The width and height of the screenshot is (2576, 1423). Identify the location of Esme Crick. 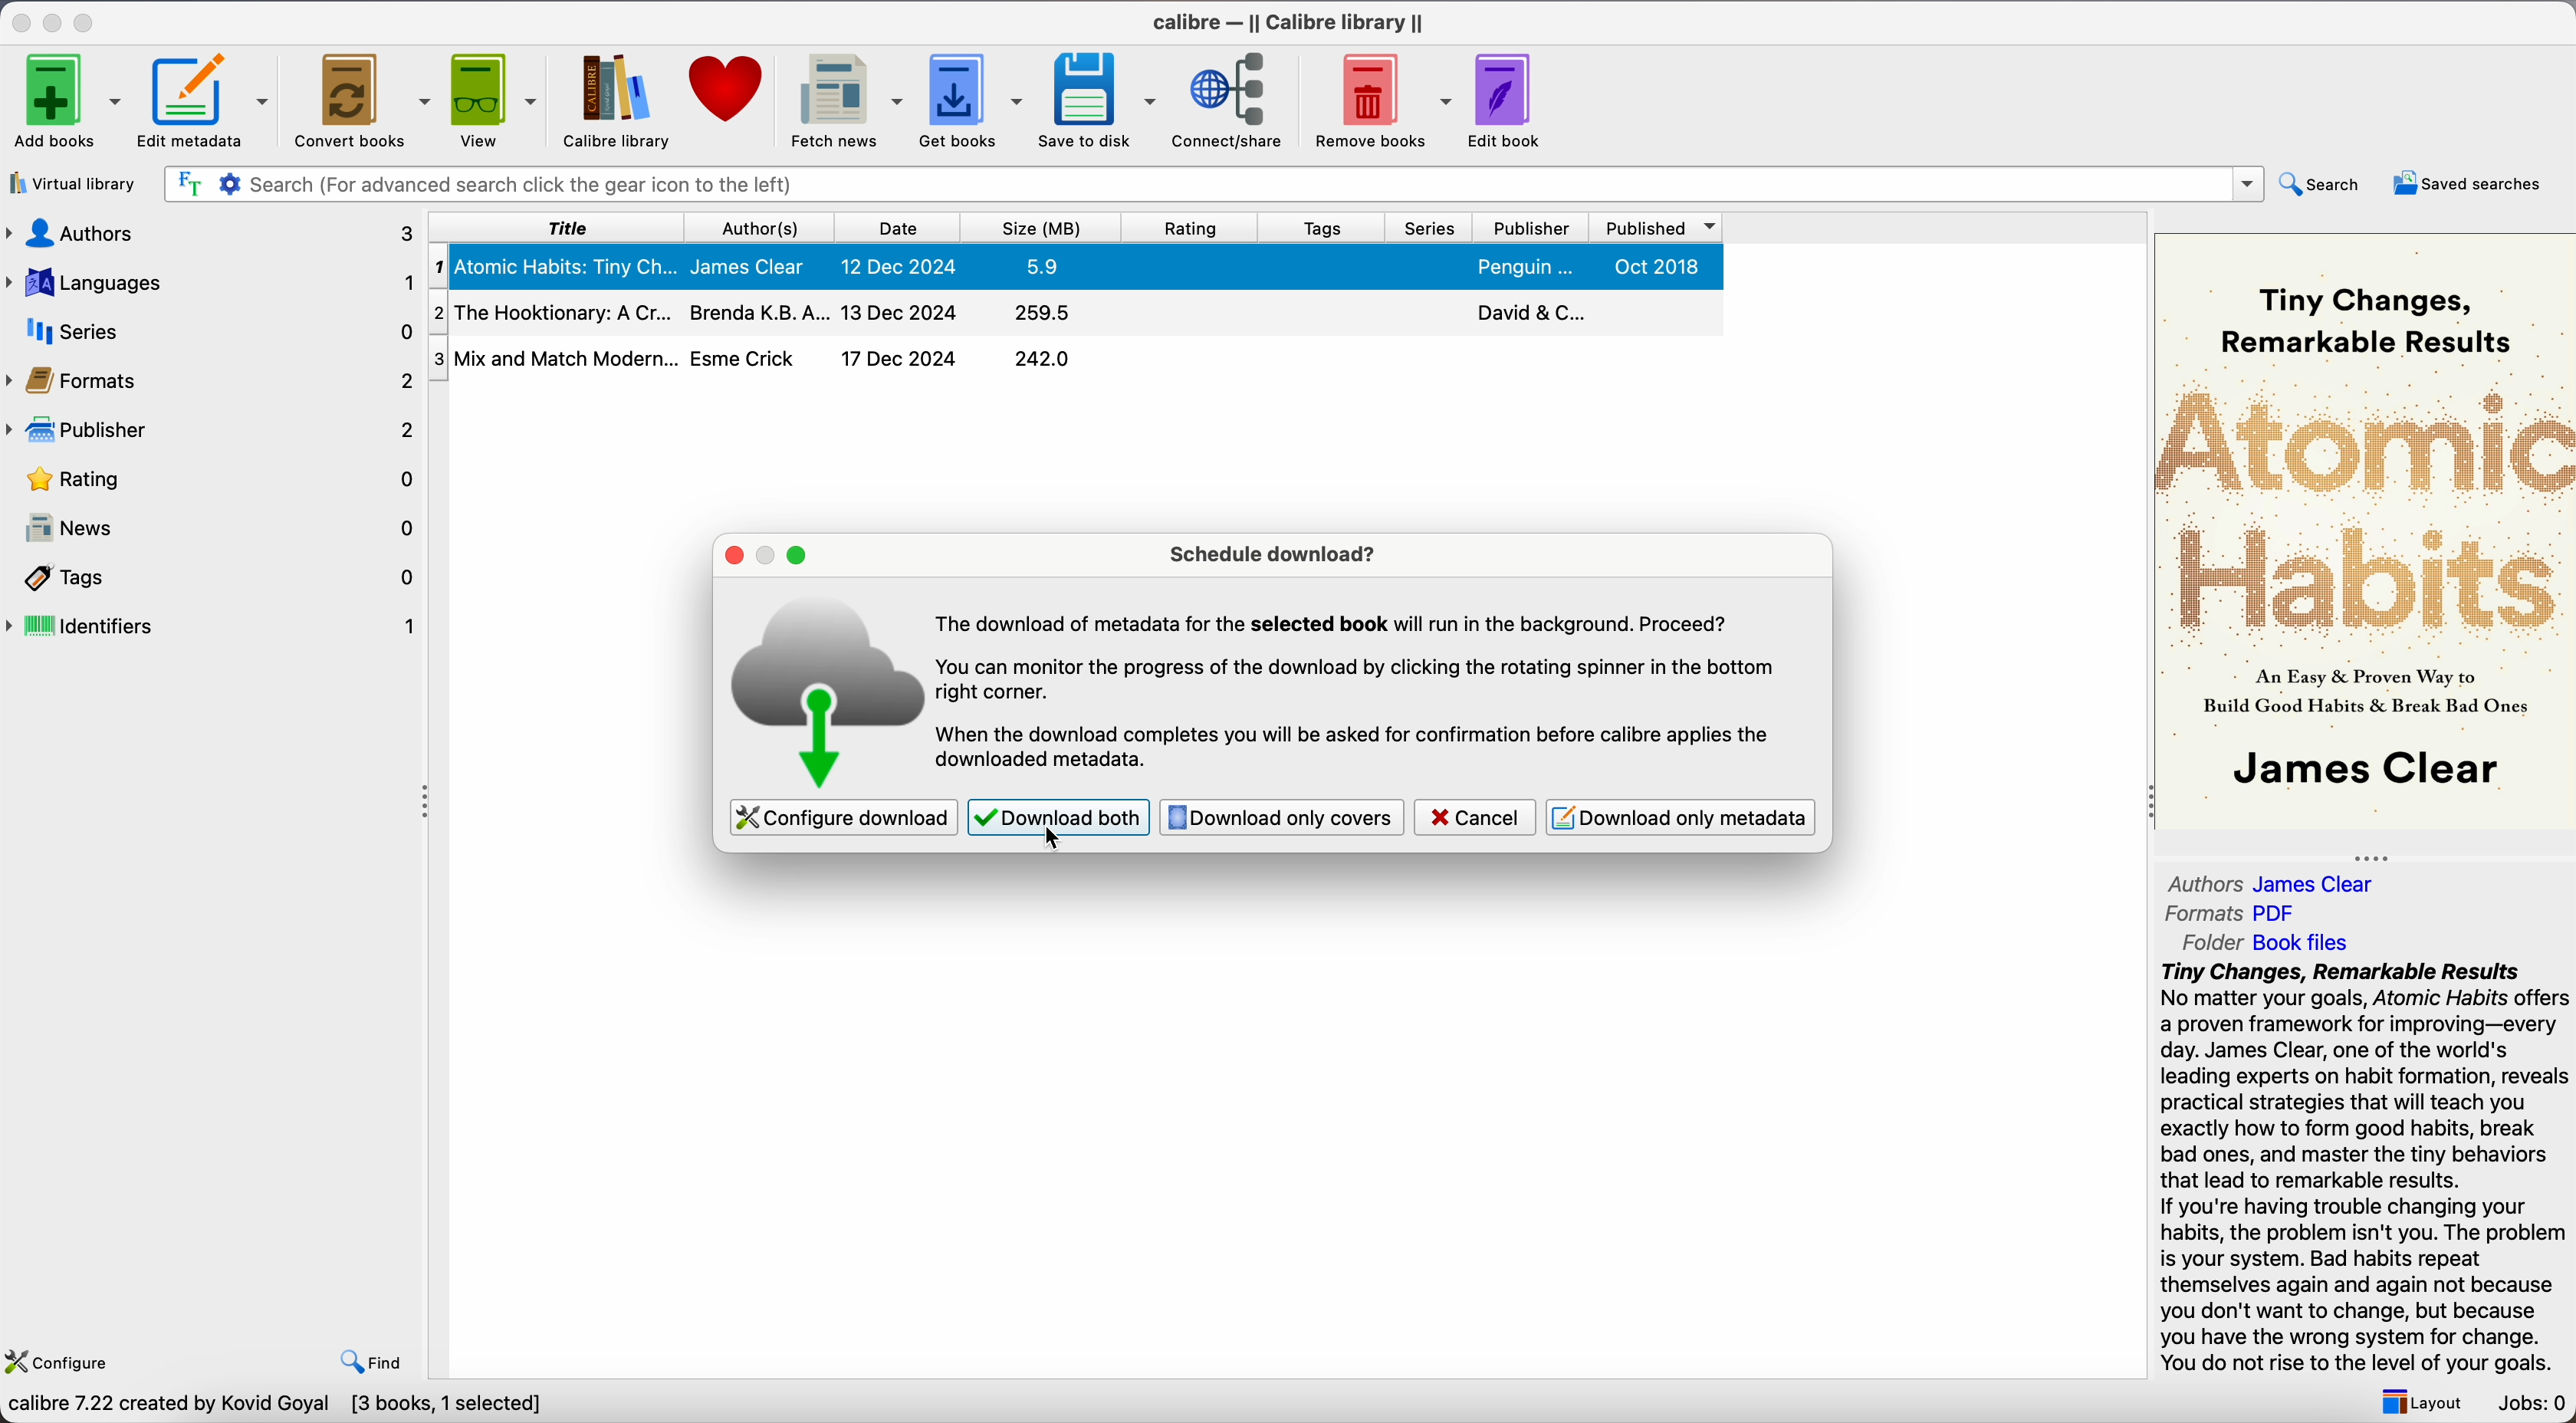
(746, 358).